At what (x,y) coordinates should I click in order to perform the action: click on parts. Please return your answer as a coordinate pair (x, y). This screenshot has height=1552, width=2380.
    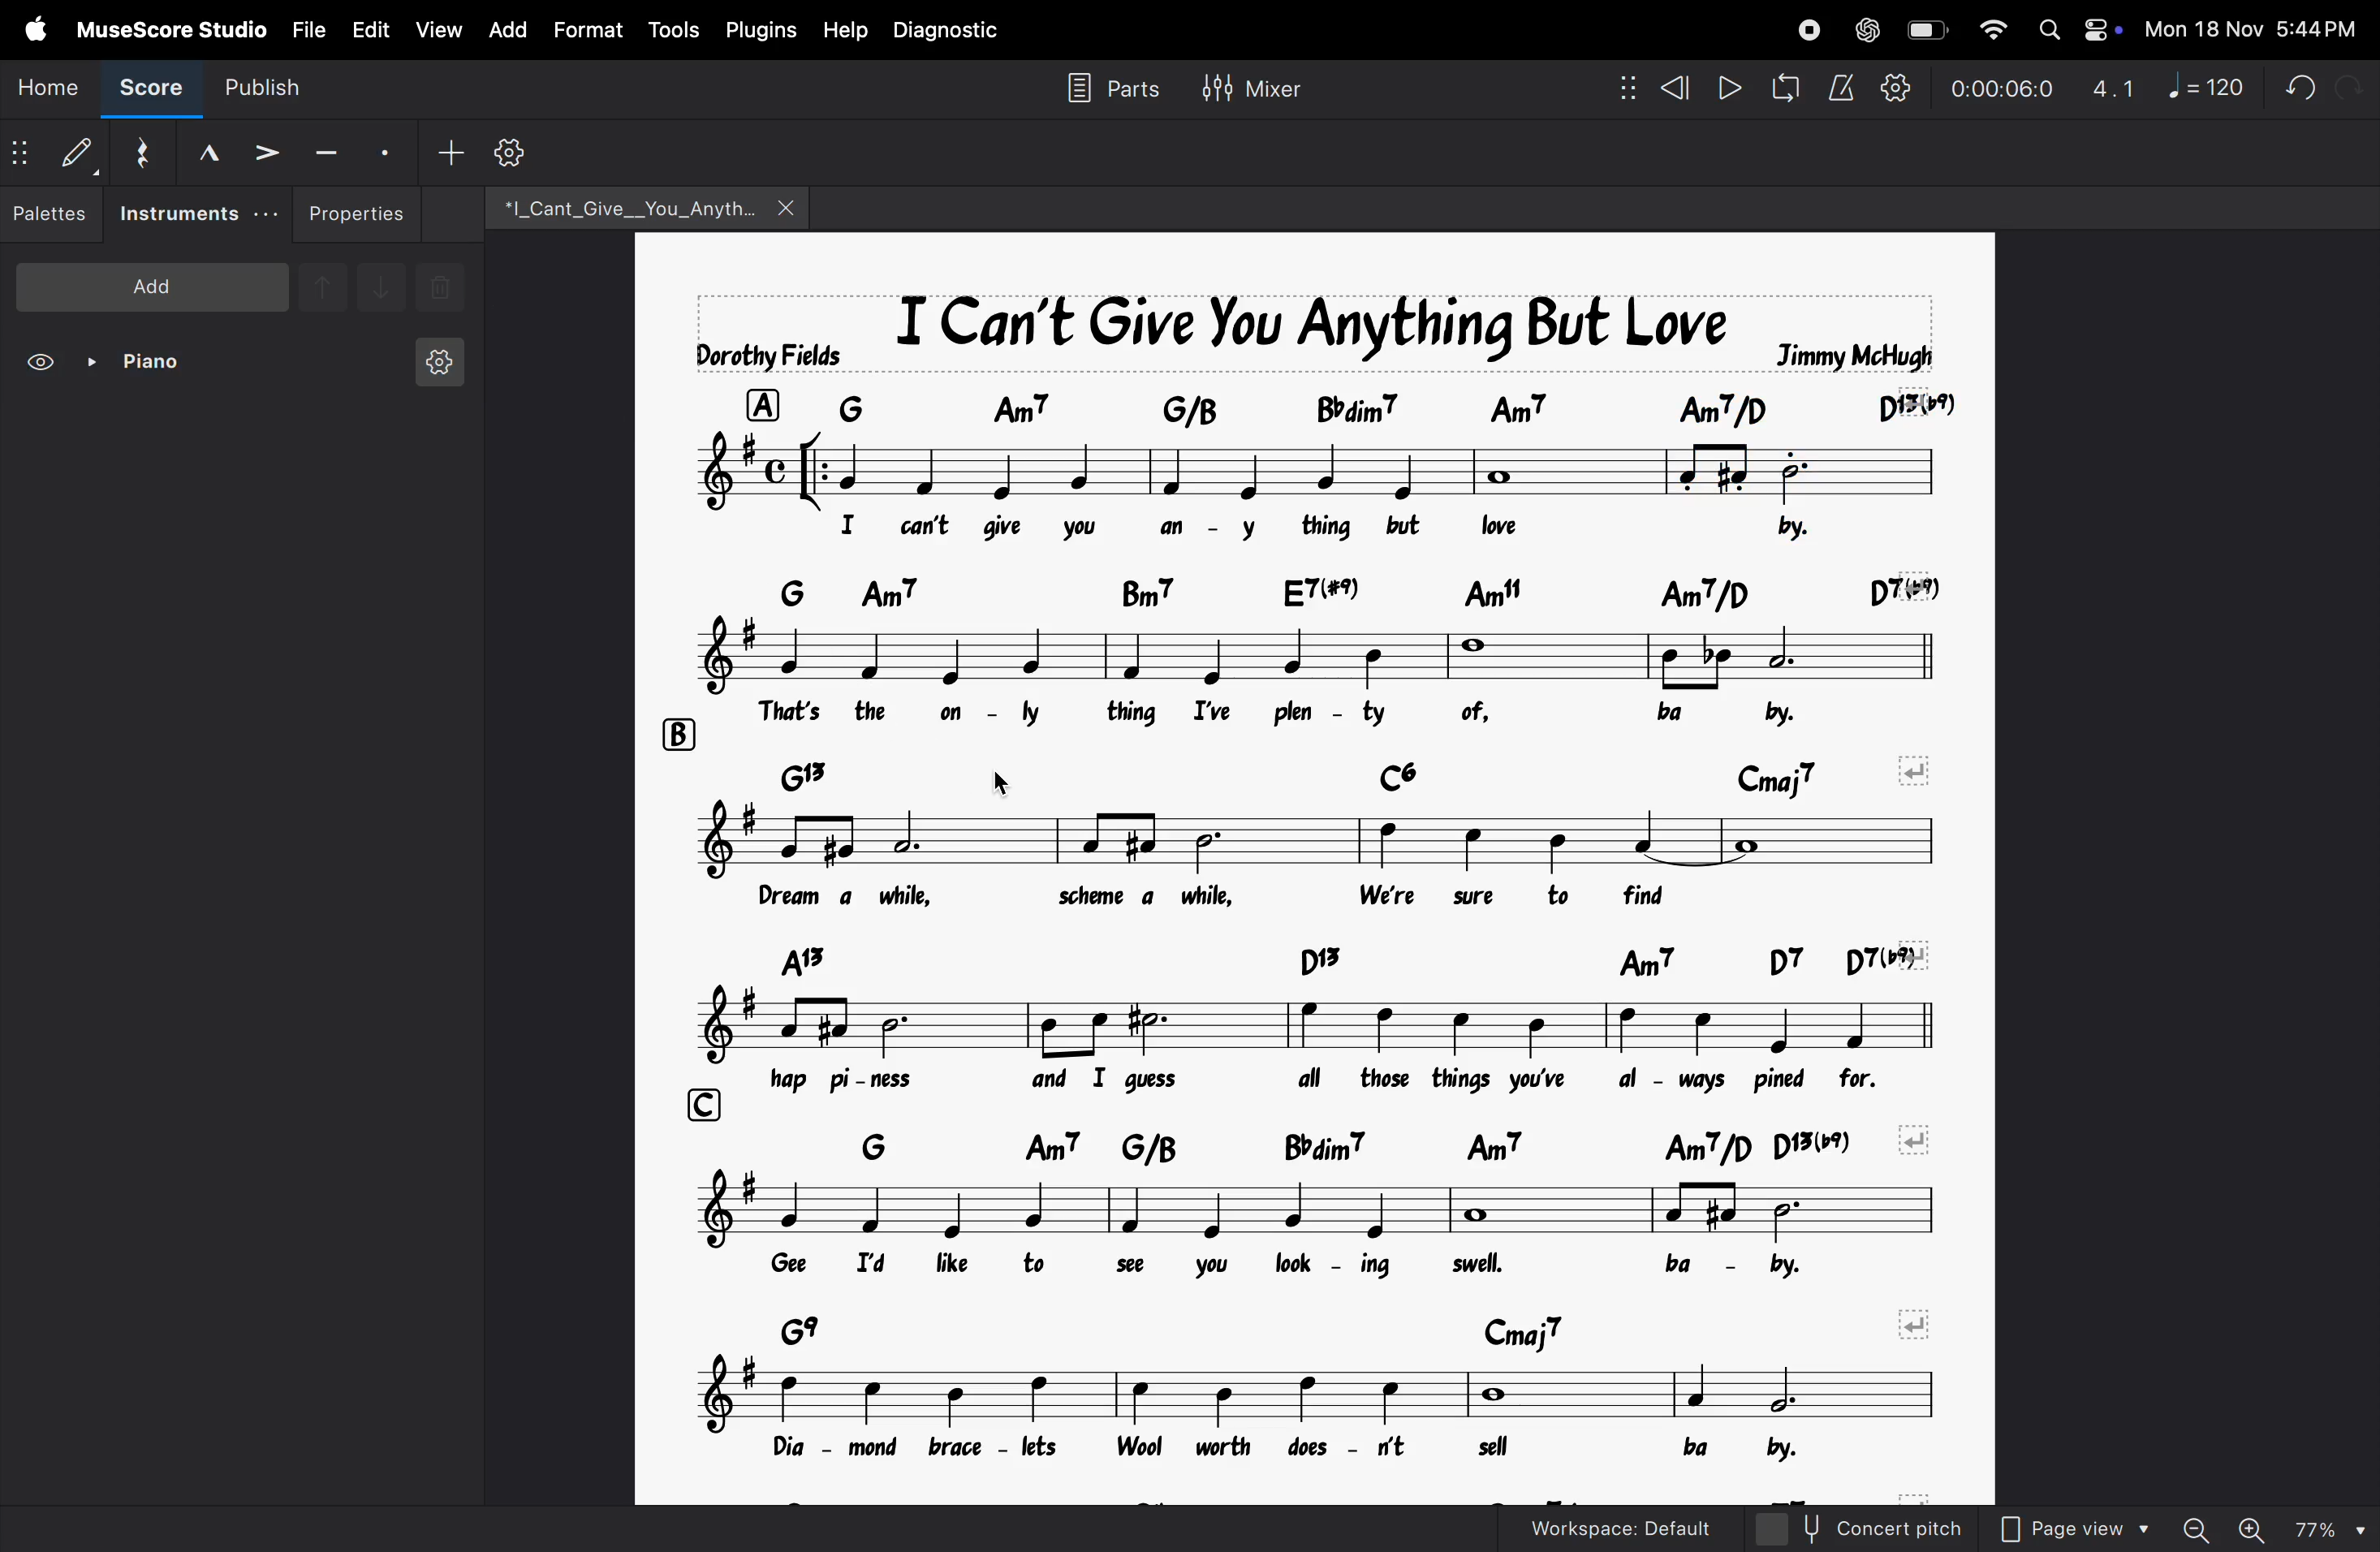
    Looking at the image, I should click on (1112, 89).